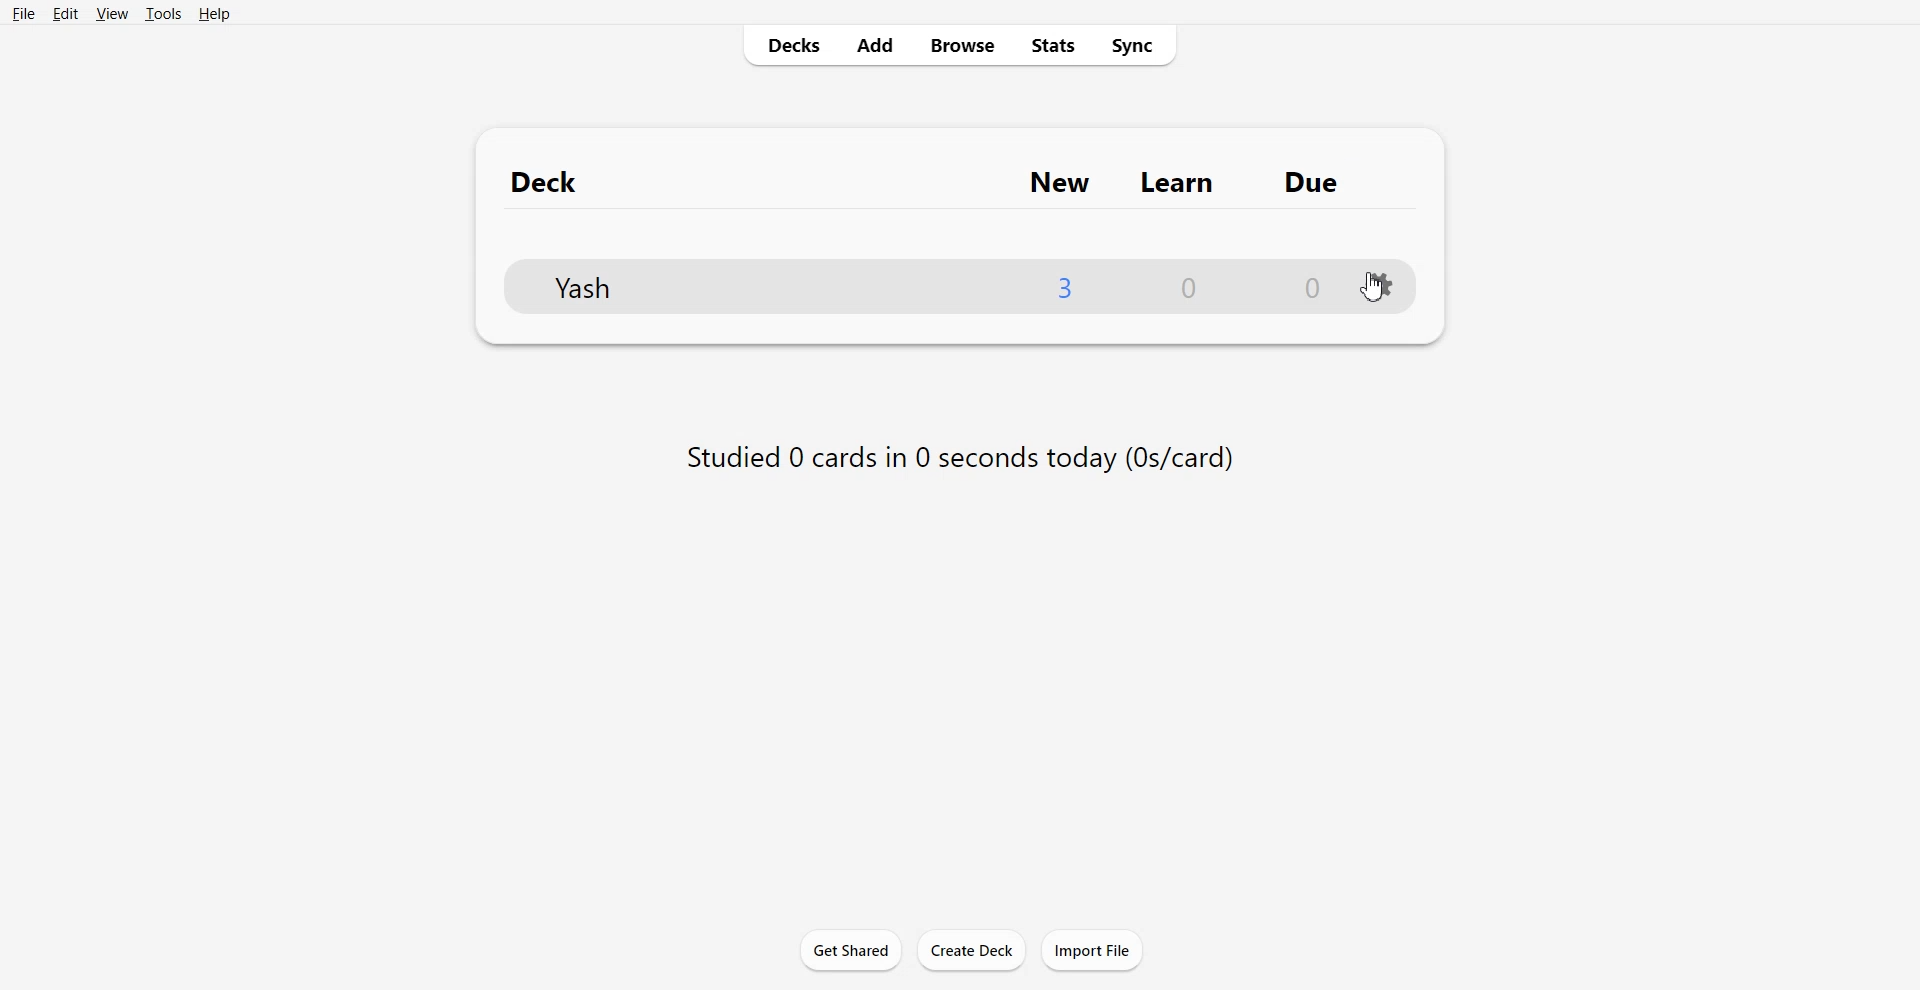 The height and width of the screenshot is (990, 1920). I want to click on Help, so click(214, 14).